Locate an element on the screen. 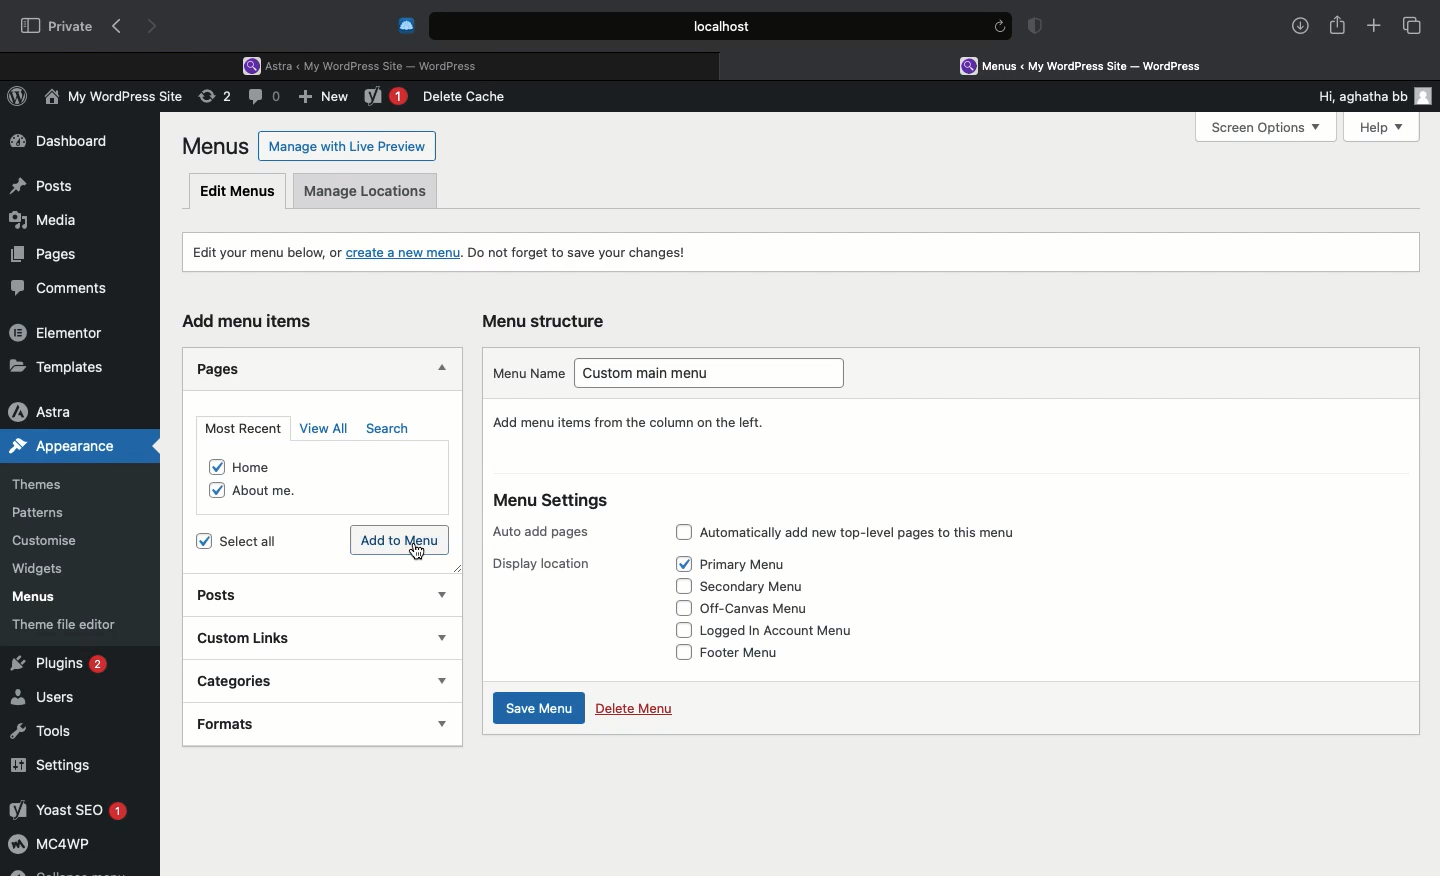  checkbox is located at coordinates (210, 489).